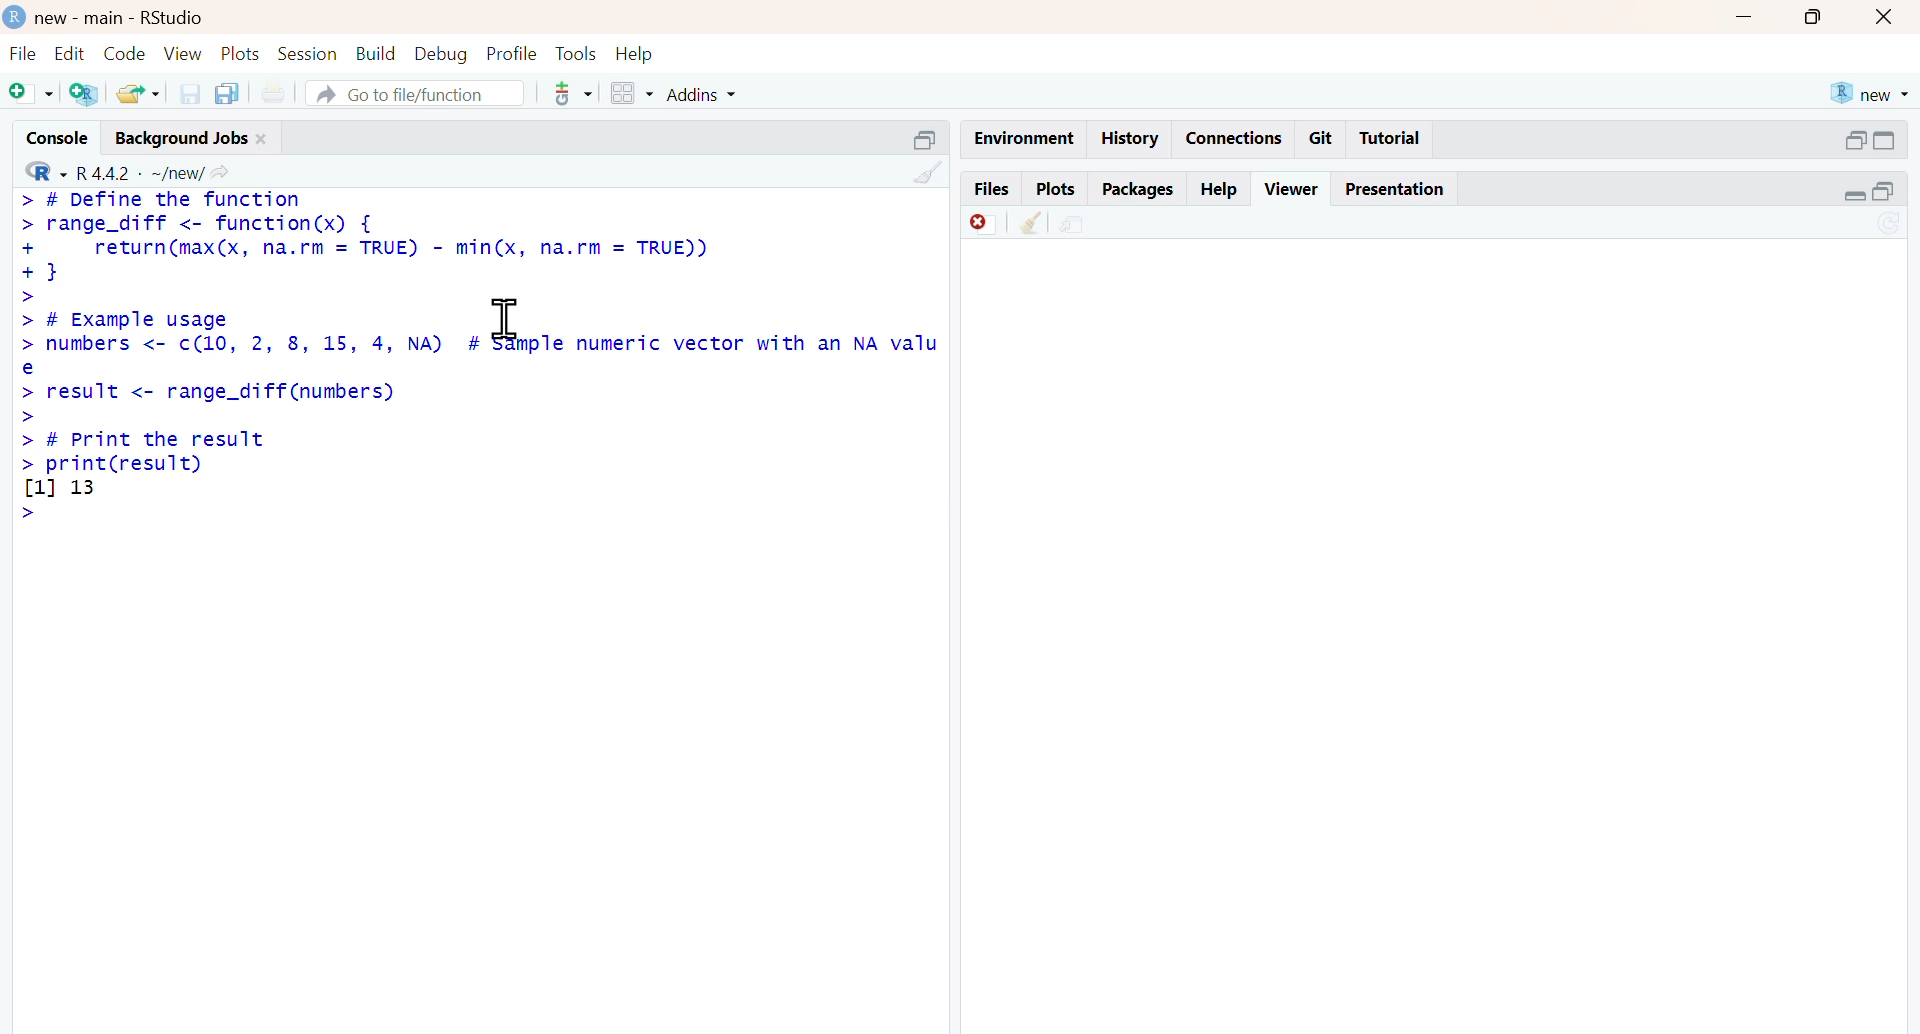  I want to click on connections, so click(1235, 139).